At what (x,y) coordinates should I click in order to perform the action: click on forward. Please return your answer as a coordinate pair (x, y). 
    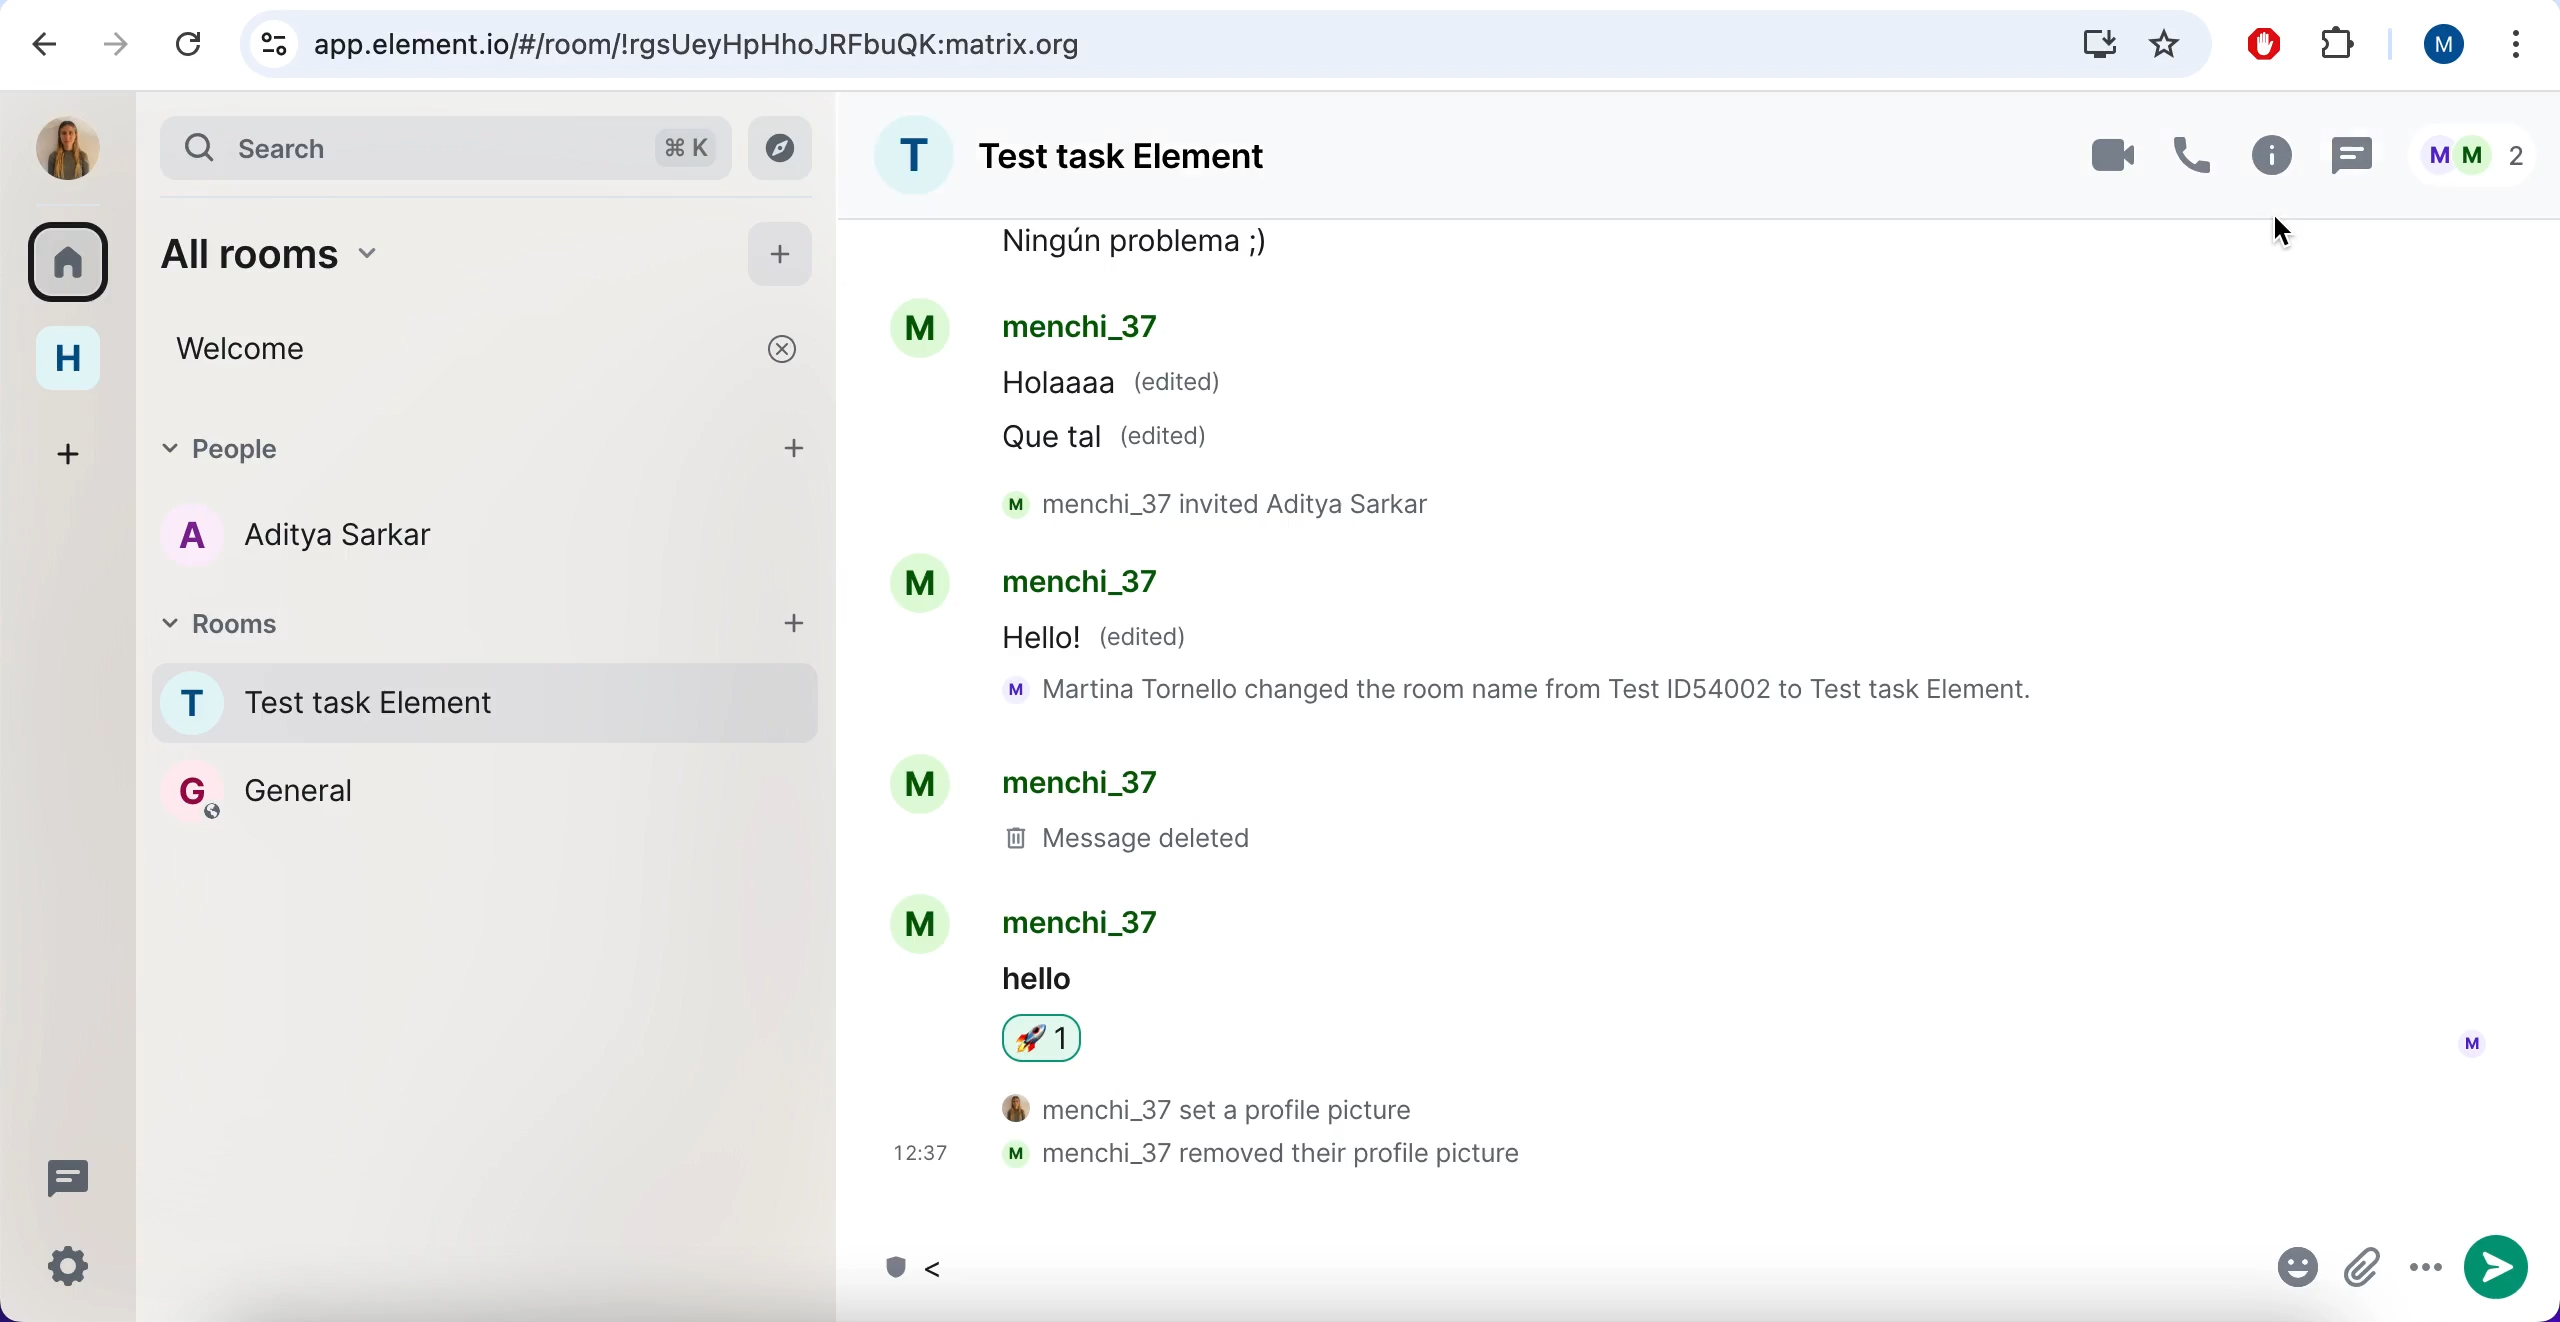
    Looking at the image, I should click on (114, 47).